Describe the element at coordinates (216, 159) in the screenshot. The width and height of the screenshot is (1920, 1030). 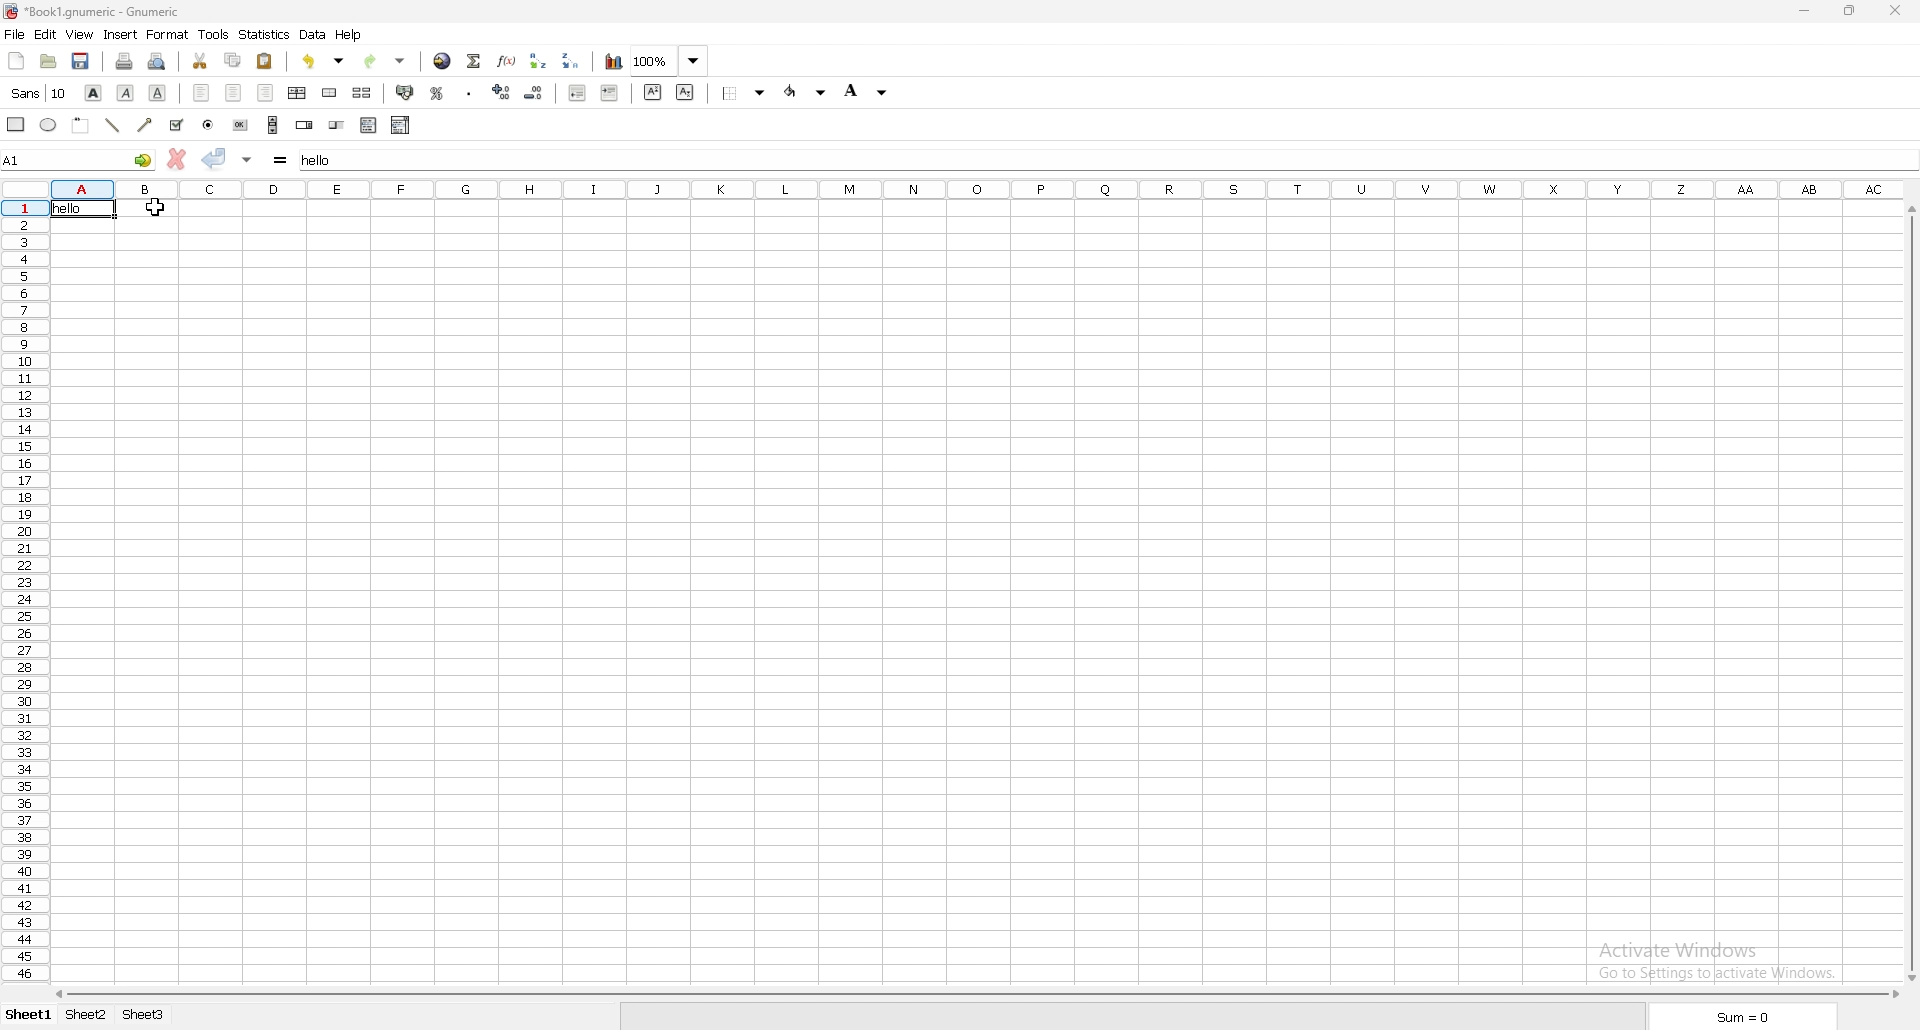
I see `accept change` at that location.